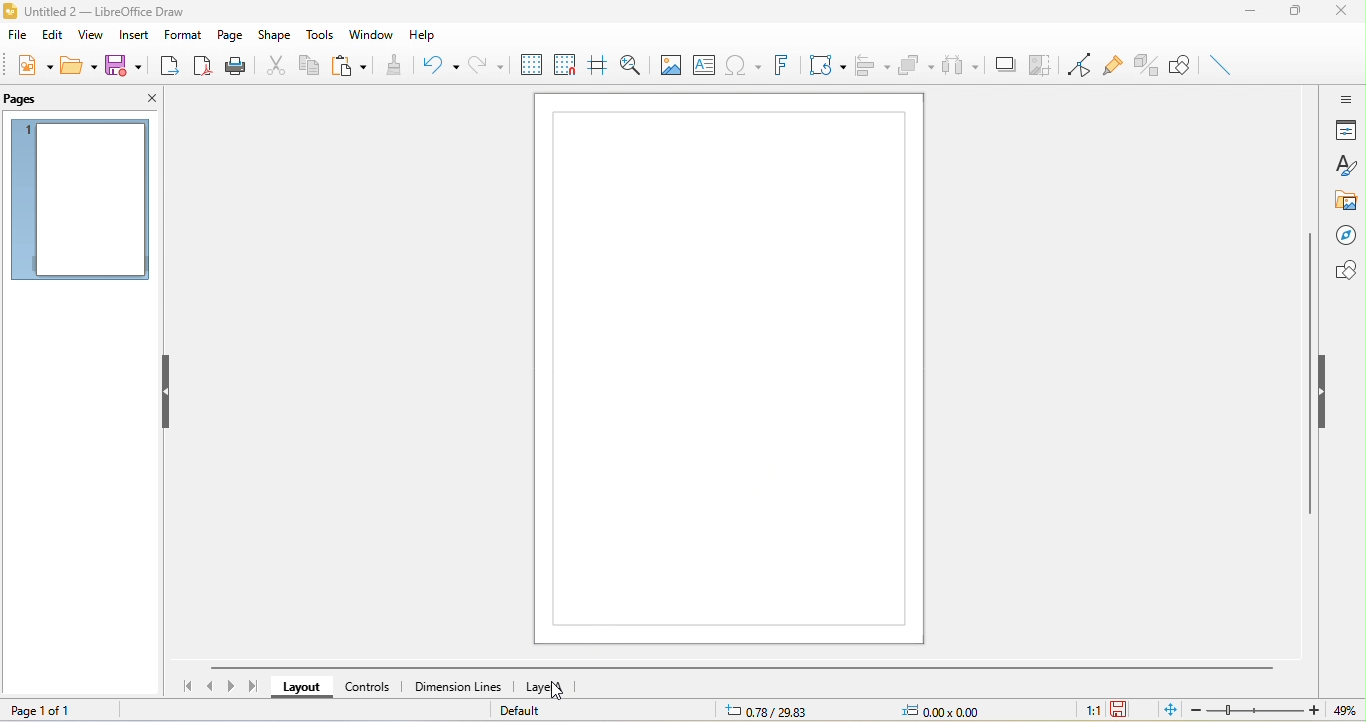 This screenshot has width=1366, height=722. What do you see at coordinates (77, 64) in the screenshot?
I see `open` at bounding box center [77, 64].